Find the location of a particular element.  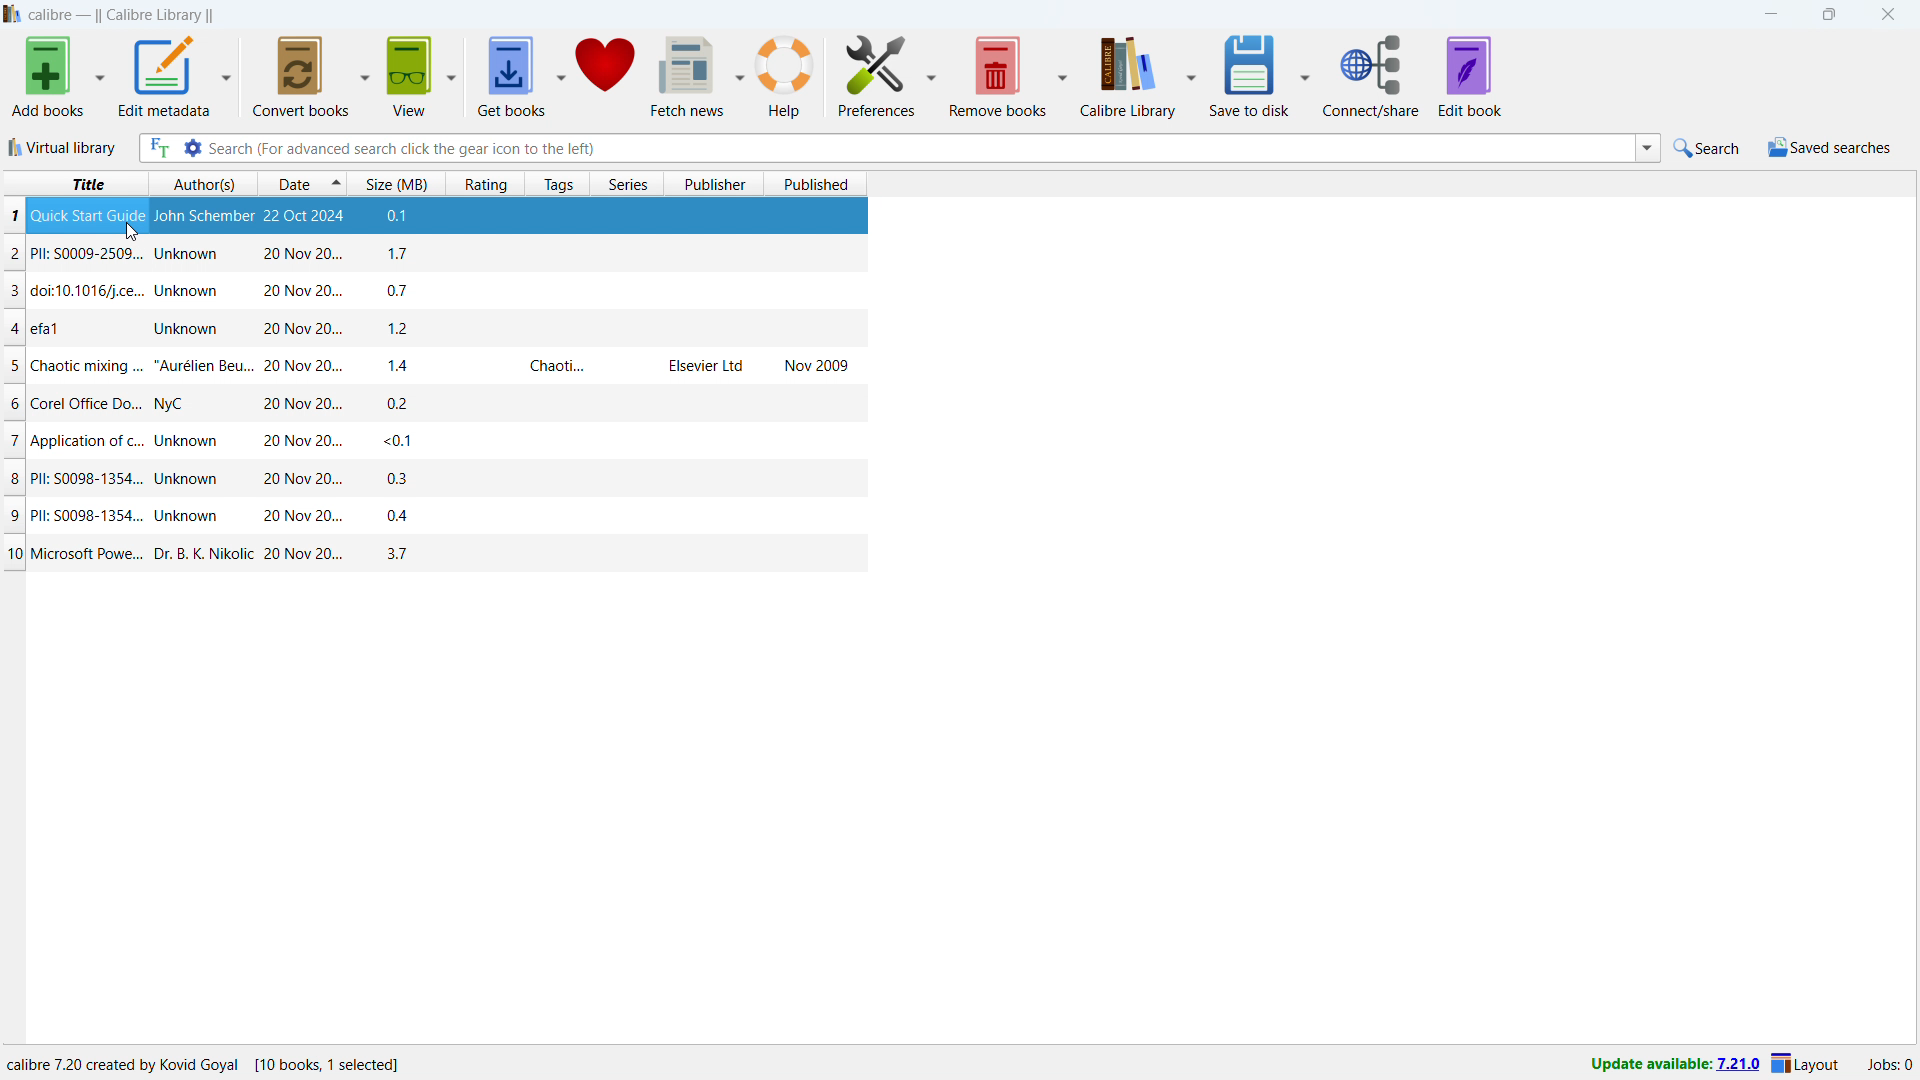

sort by rating is located at coordinates (484, 184).